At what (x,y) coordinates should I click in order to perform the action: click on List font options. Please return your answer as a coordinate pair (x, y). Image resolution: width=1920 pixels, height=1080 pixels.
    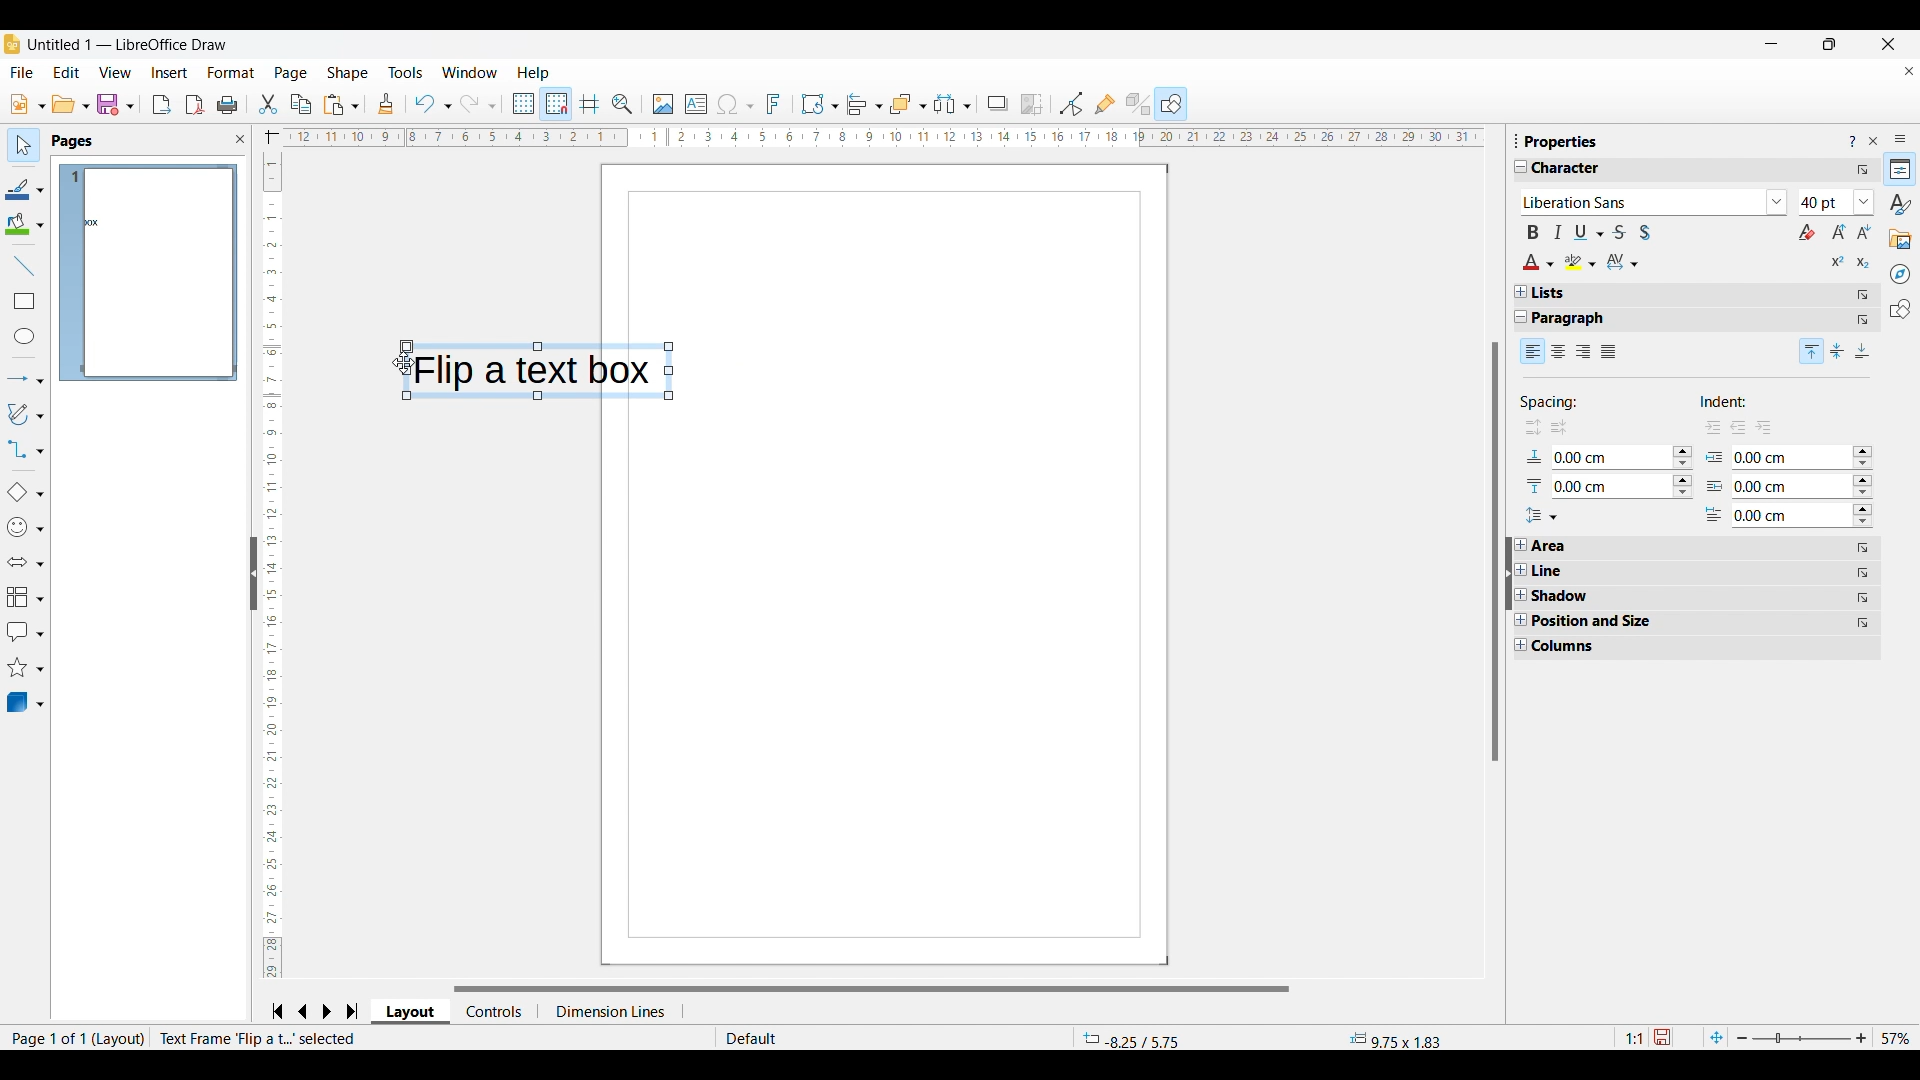
    Looking at the image, I should click on (1778, 202).